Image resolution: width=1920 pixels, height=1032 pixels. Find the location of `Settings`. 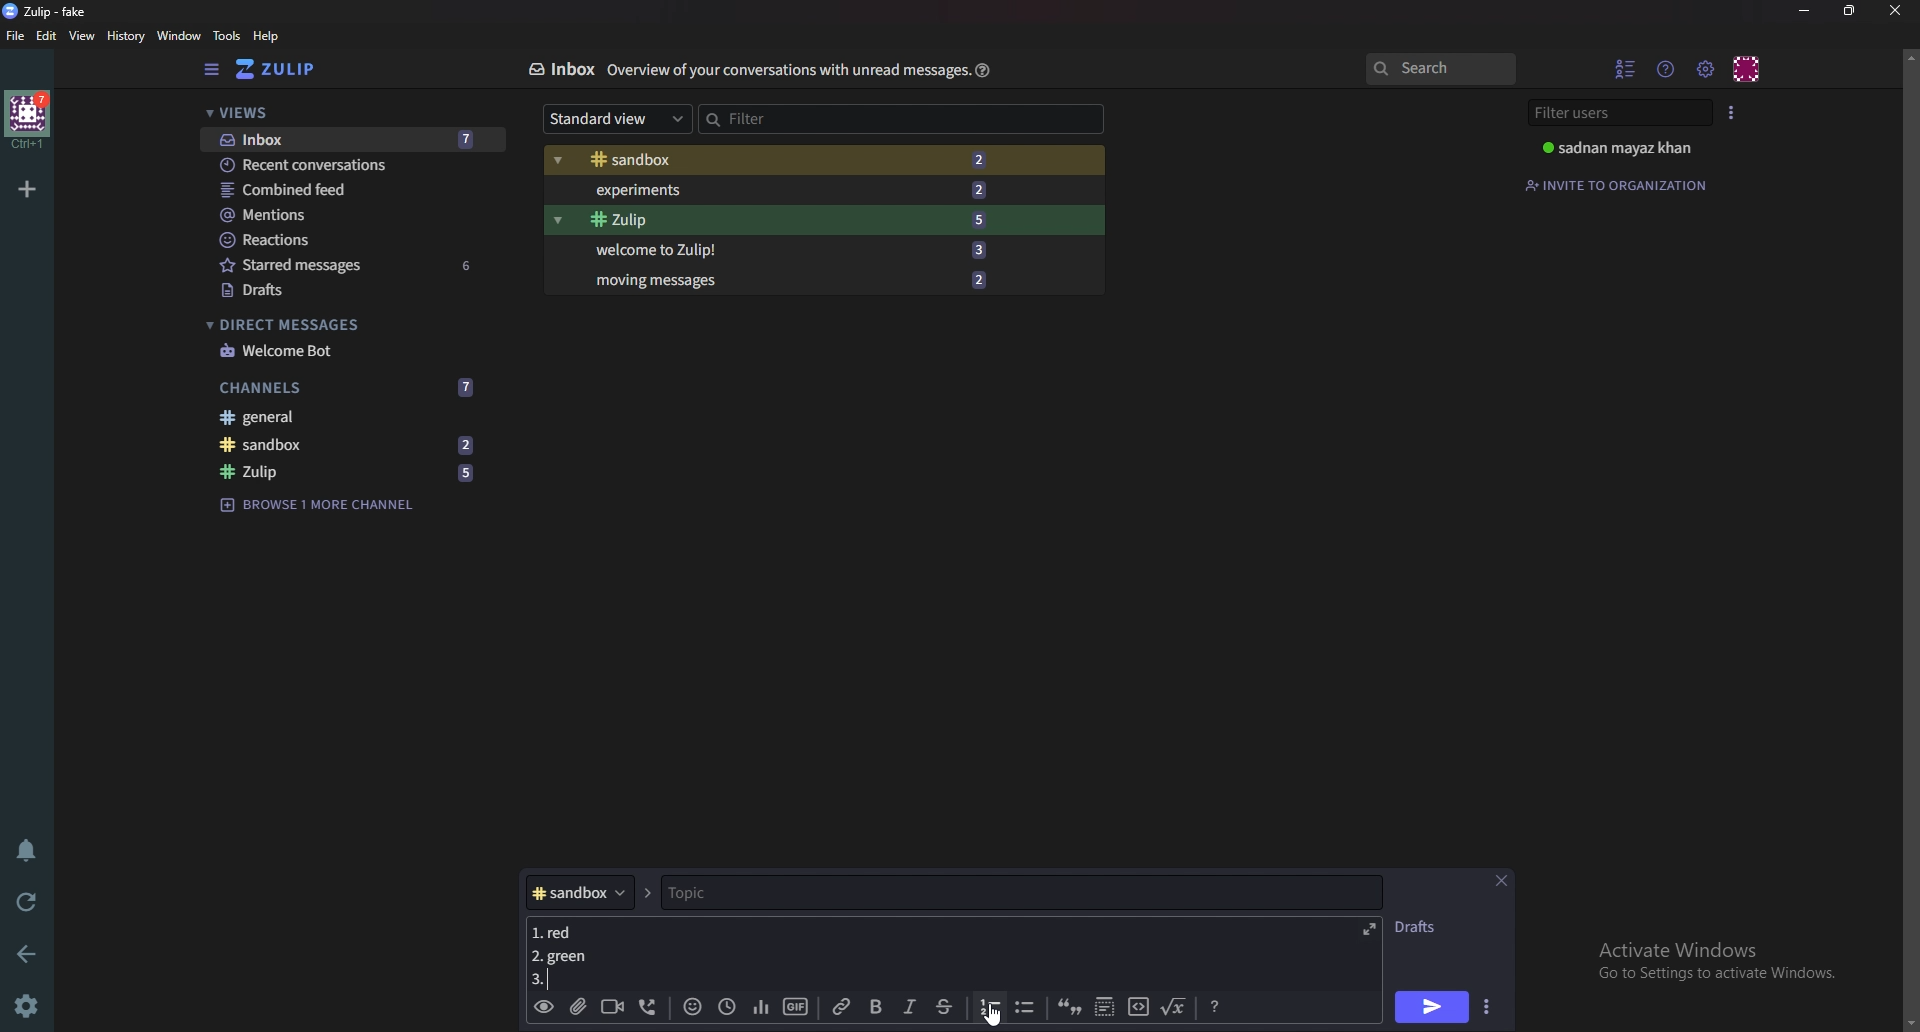

Settings is located at coordinates (30, 1005).